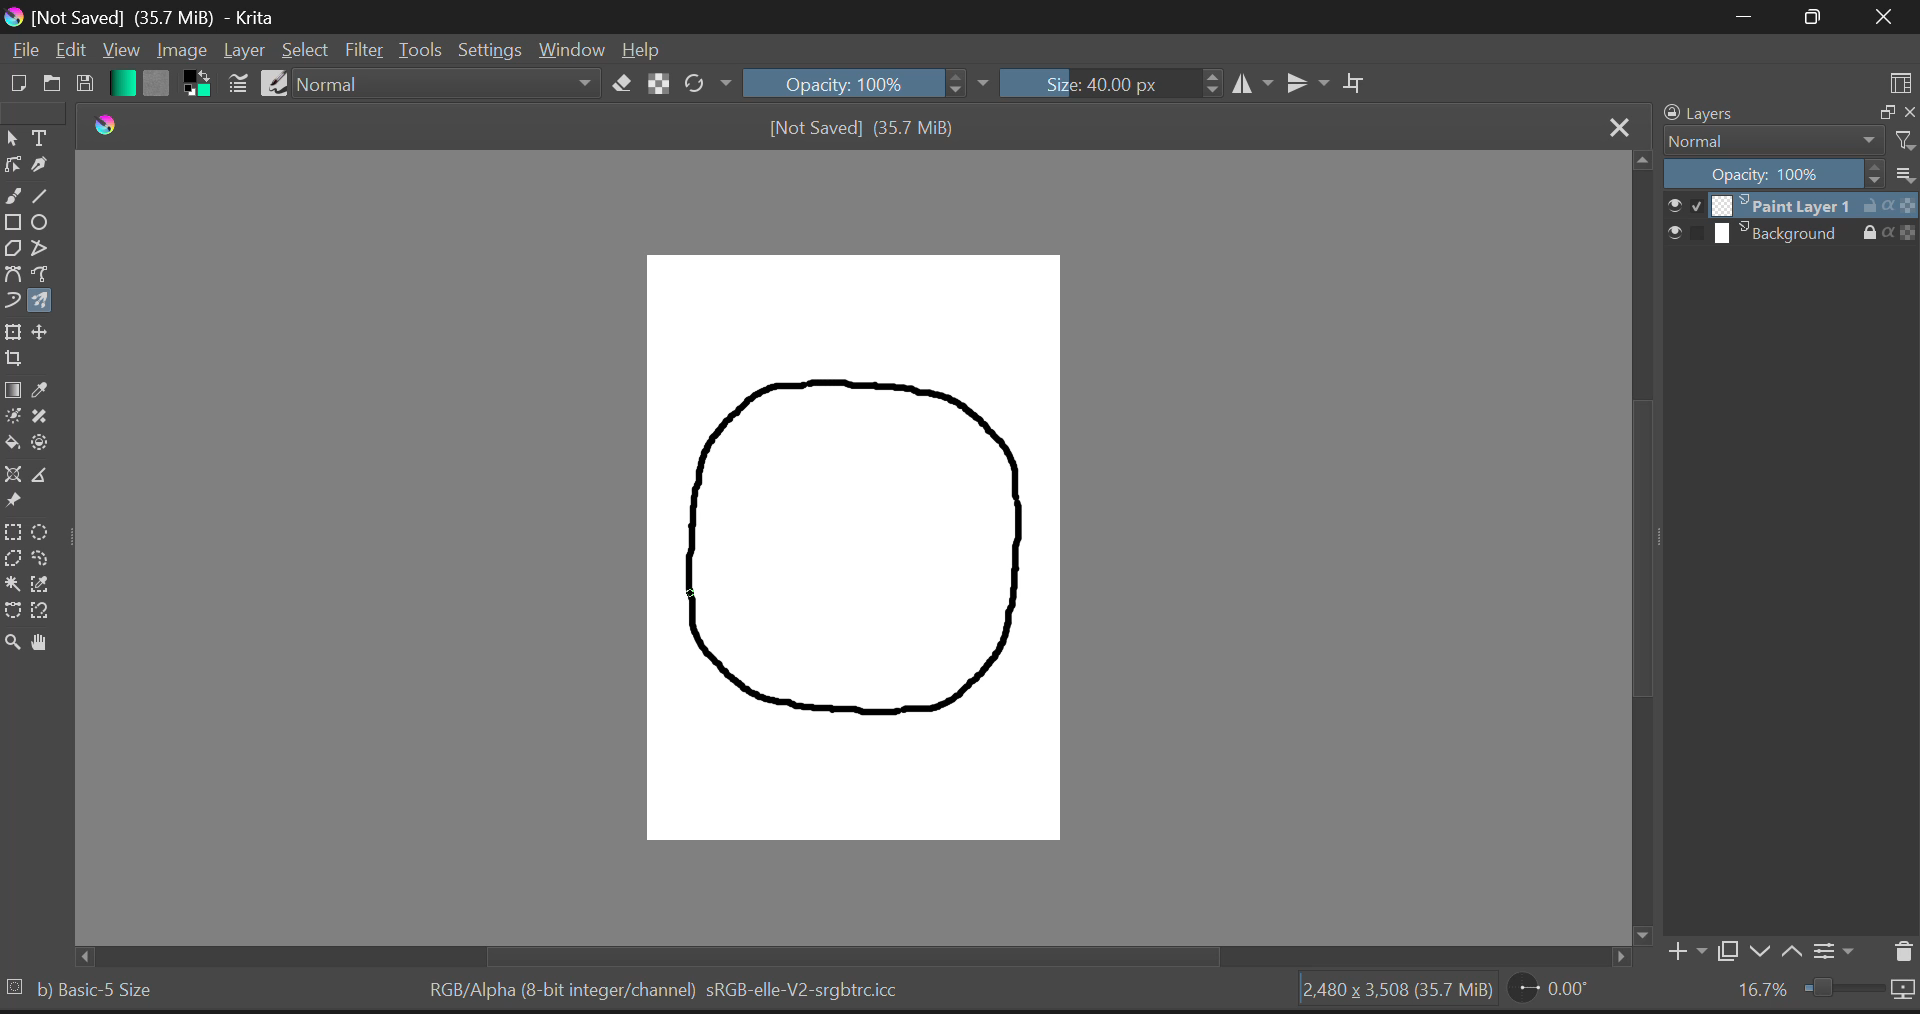 The height and width of the screenshot is (1014, 1920). What do you see at coordinates (104, 124) in the screenshot?
I see `Krita Logo` at bounding box center [104, 124].